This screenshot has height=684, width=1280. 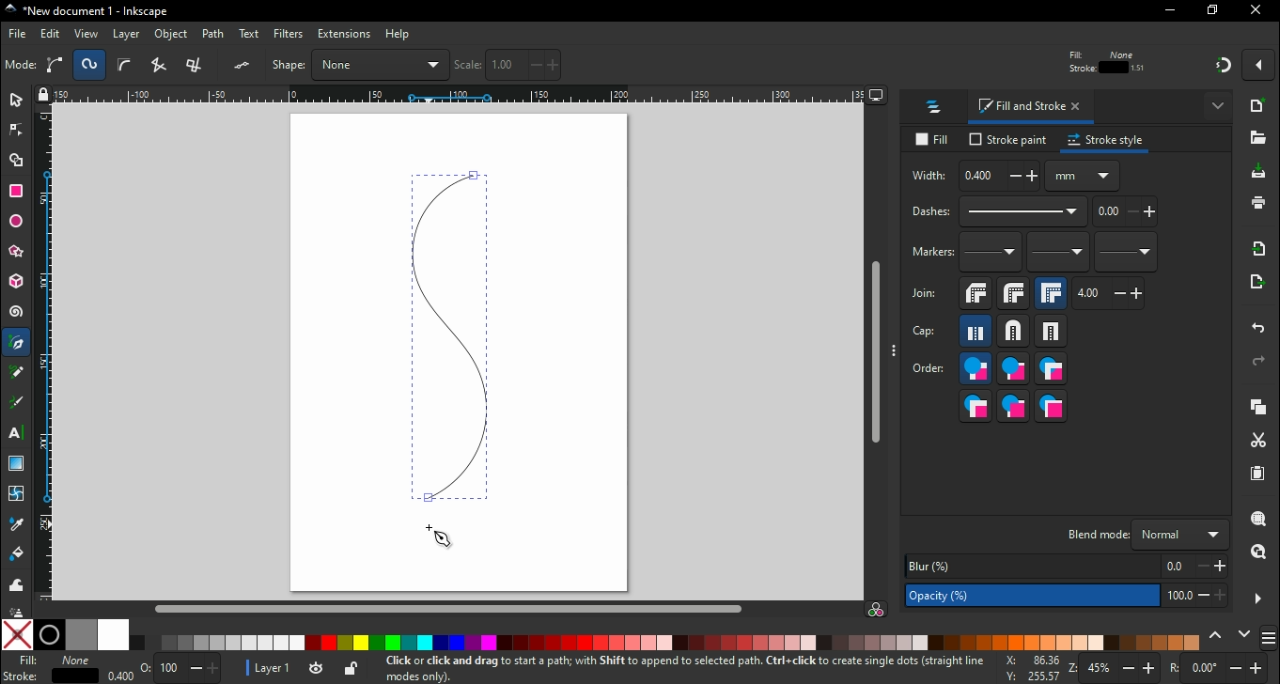 I want to click on mesh tool, so click(x=14, y=495).